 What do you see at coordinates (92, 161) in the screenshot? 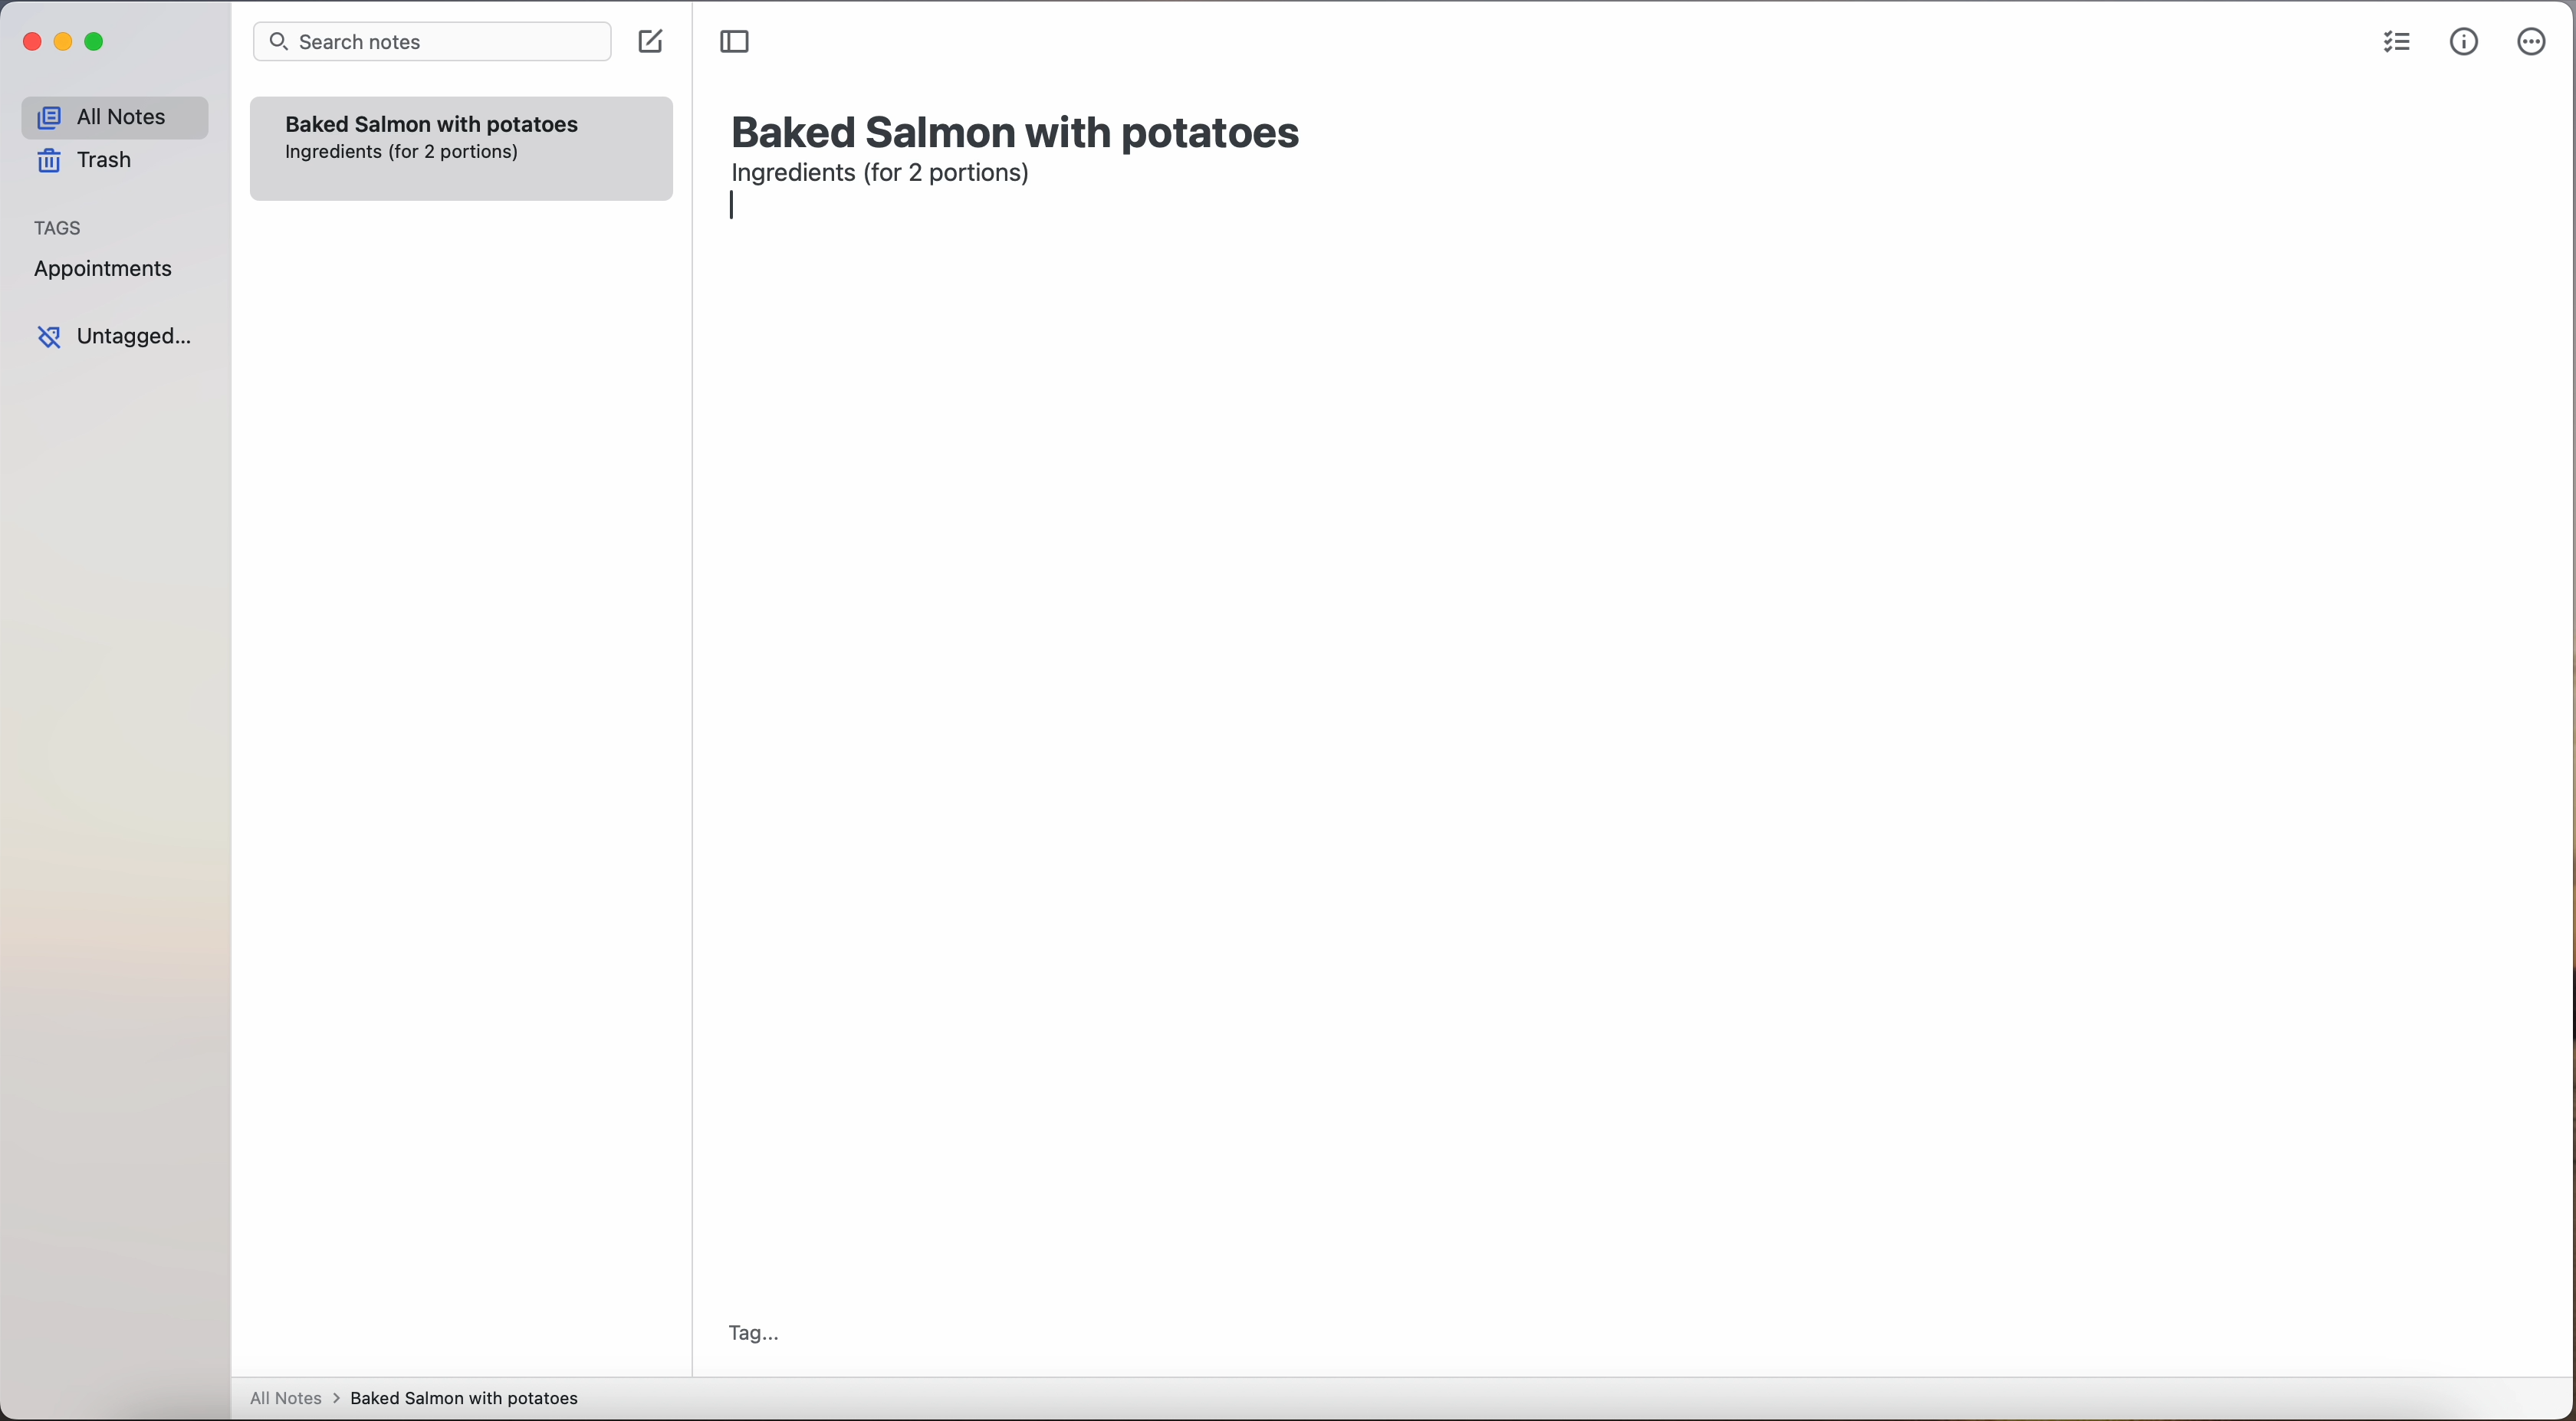
I see `trash` at bounding box center [92, 161].